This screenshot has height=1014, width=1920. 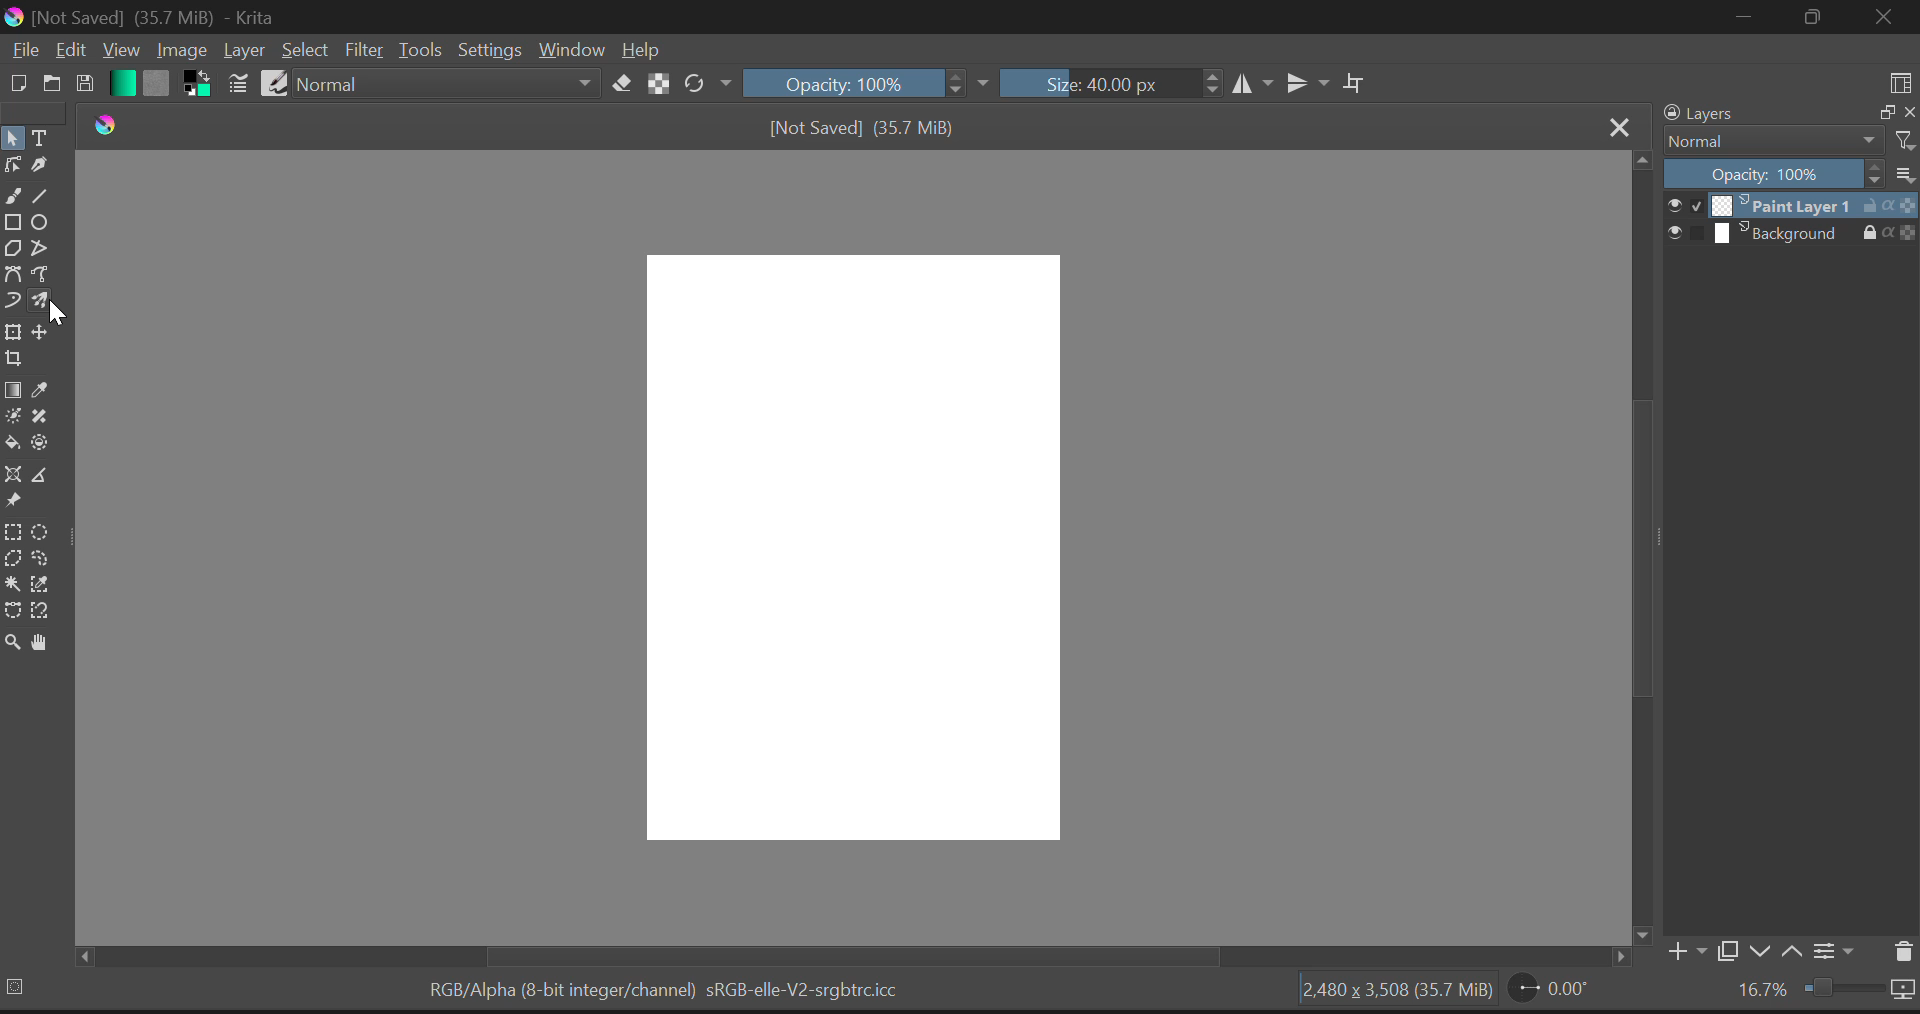 I want to click on close, so click(x=1908, y=113).